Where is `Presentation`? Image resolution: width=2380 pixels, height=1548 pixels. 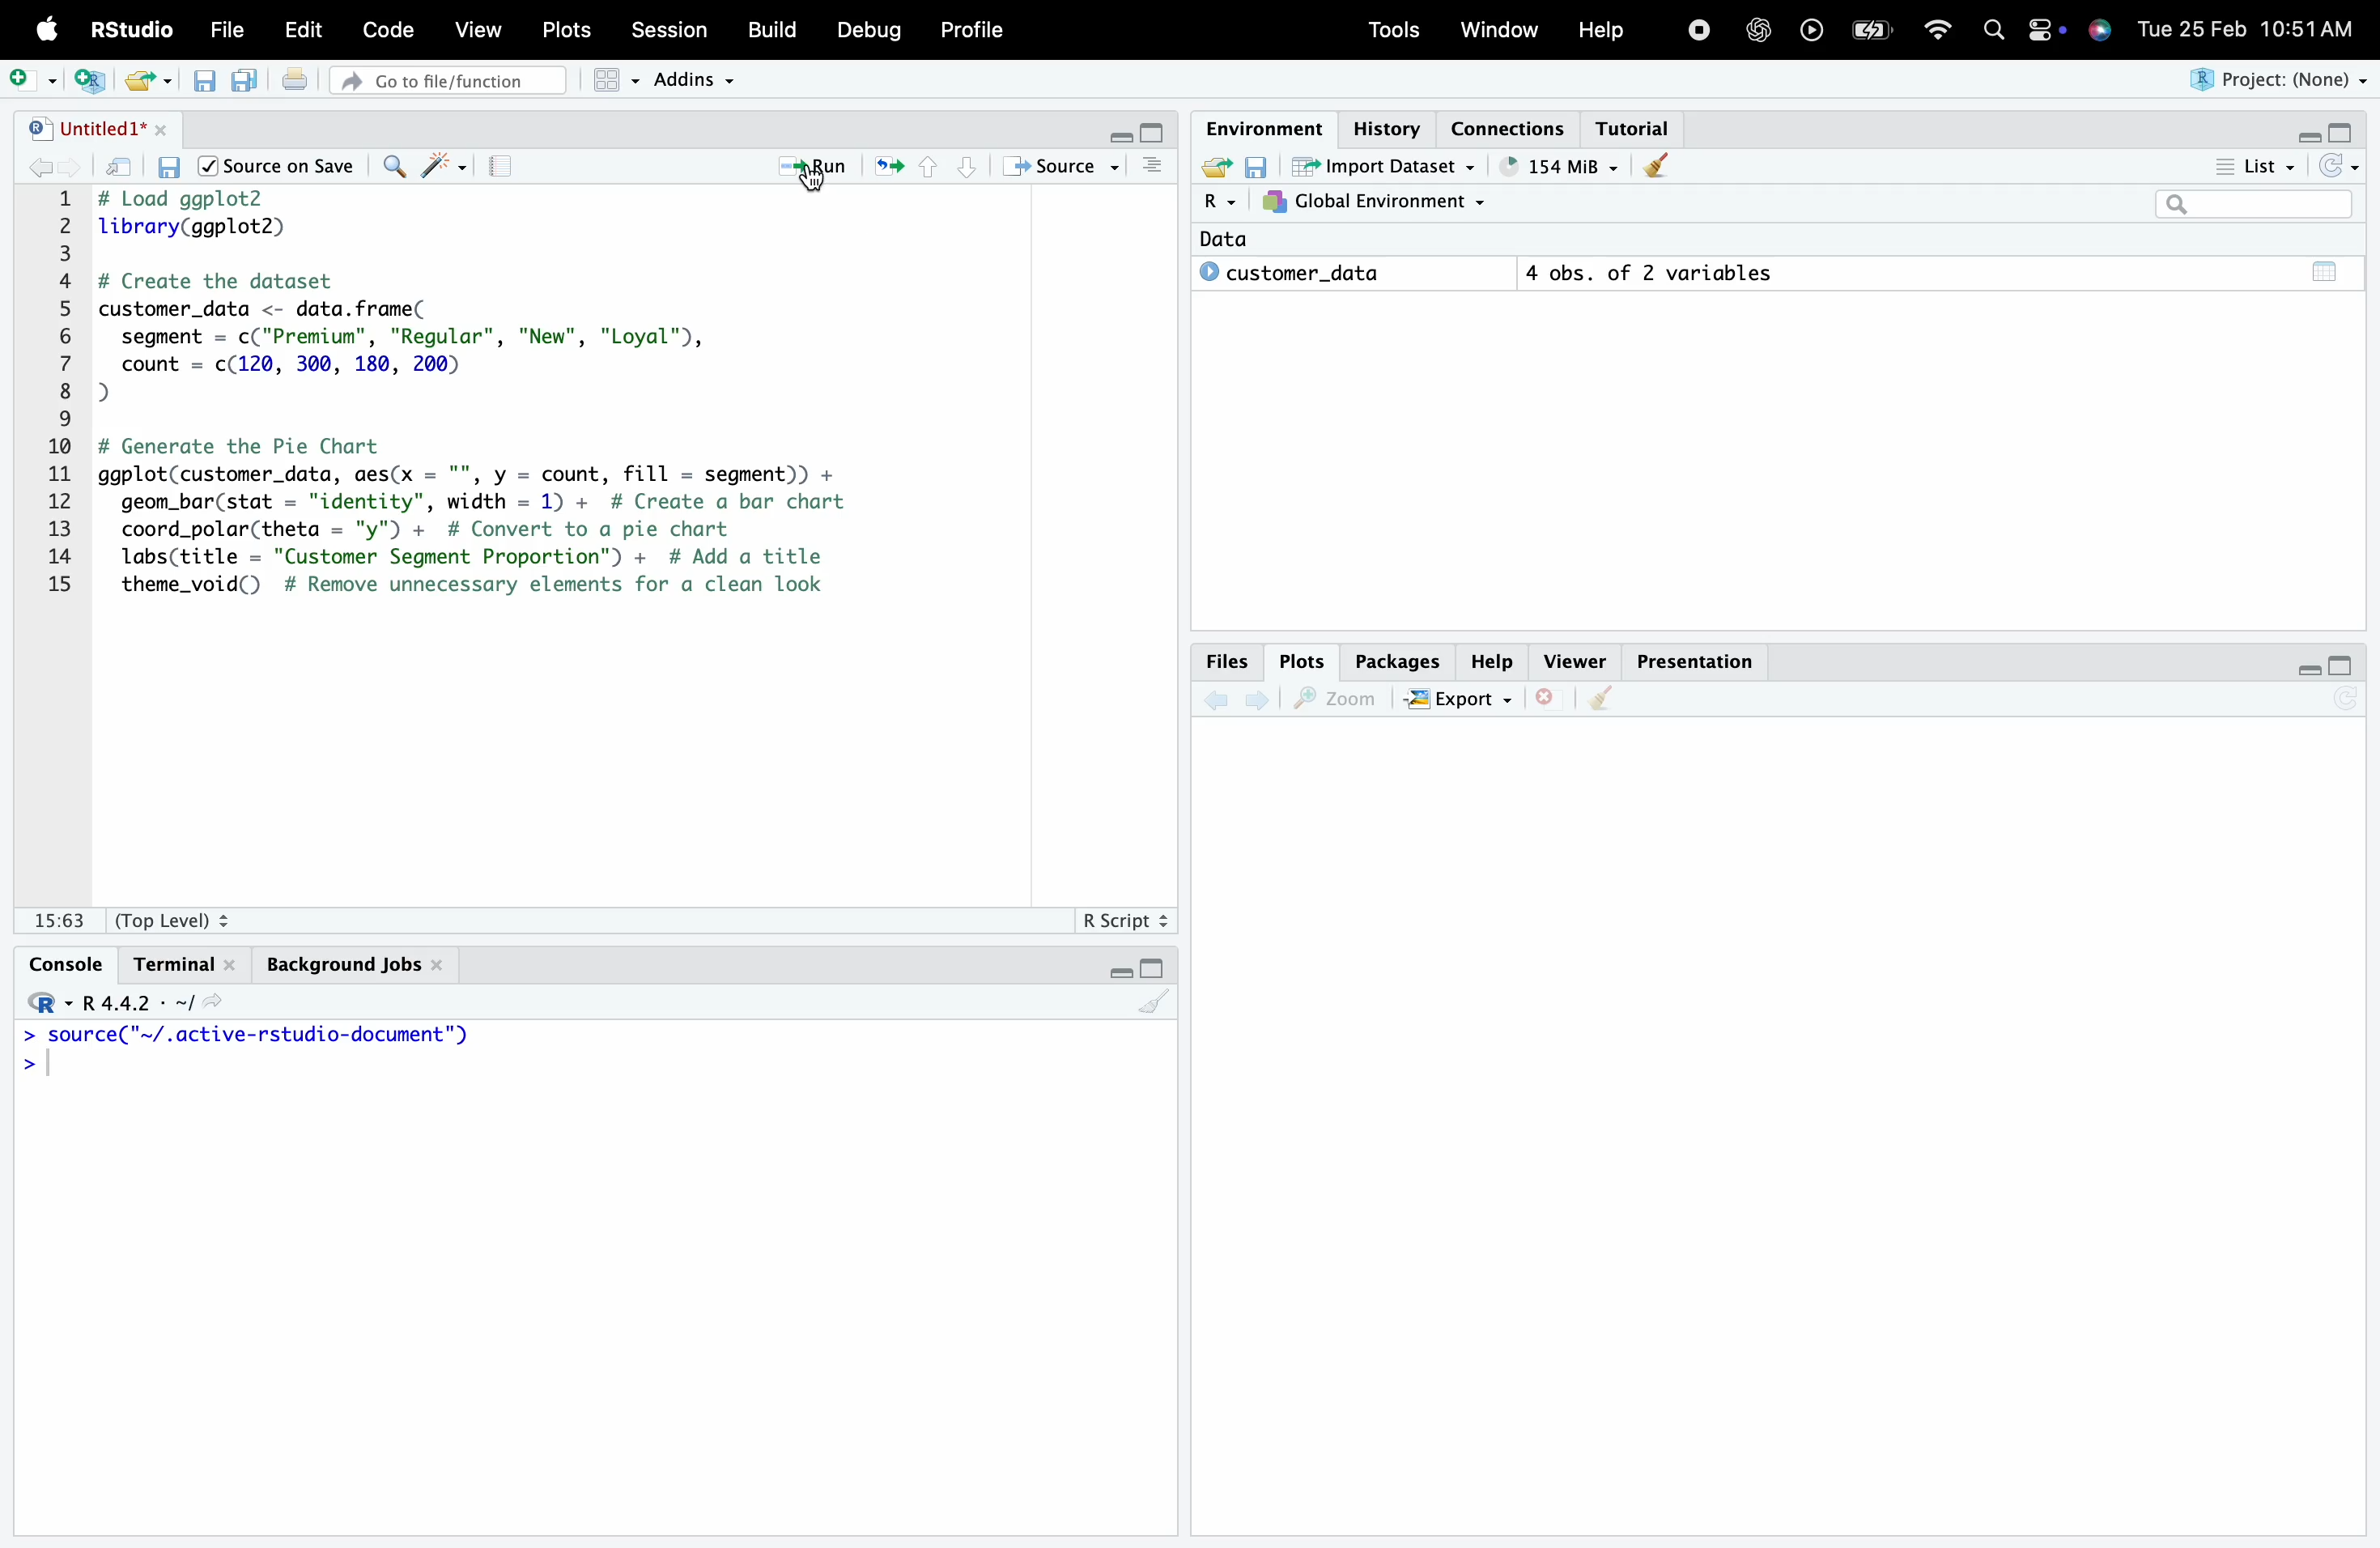
Presentation is located at coordinates (1693, 657).